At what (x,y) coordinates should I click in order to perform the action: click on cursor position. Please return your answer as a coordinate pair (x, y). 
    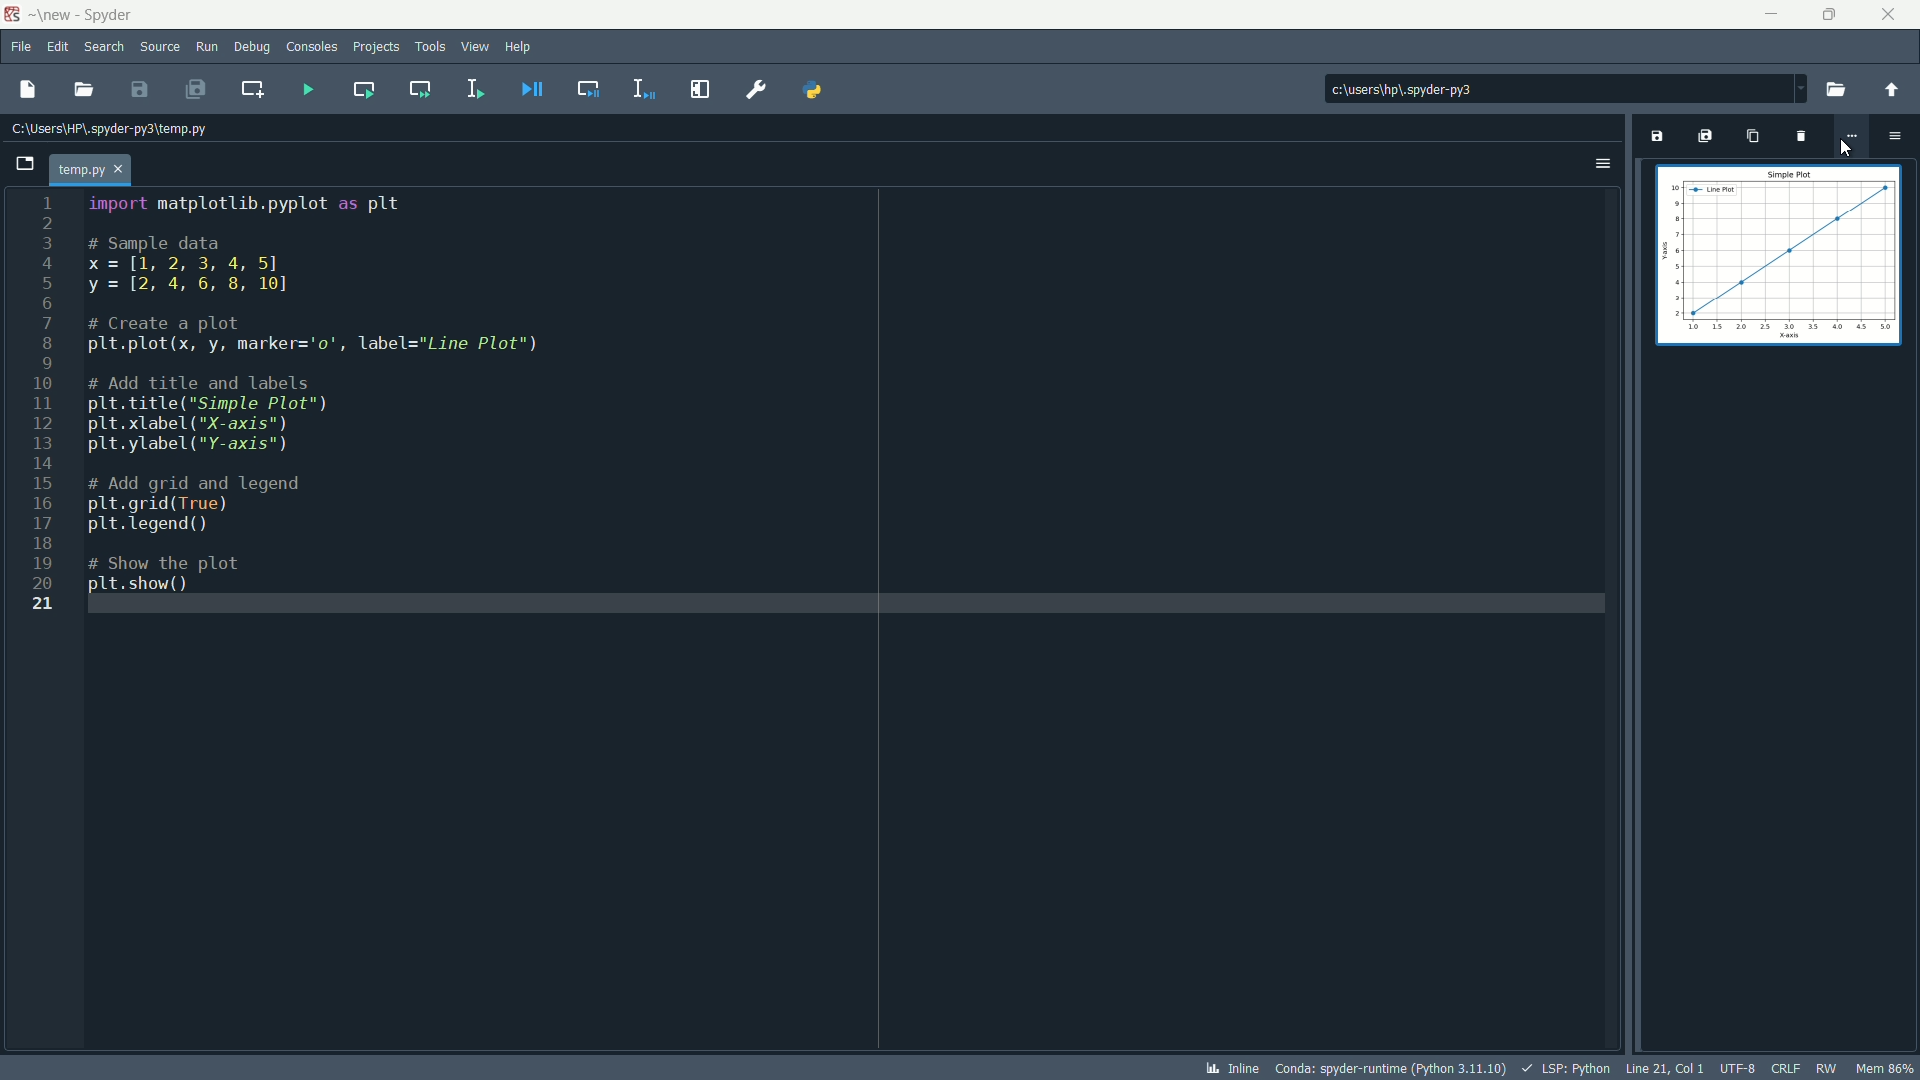
    Looking at the image, I should click on (1667, 1068).